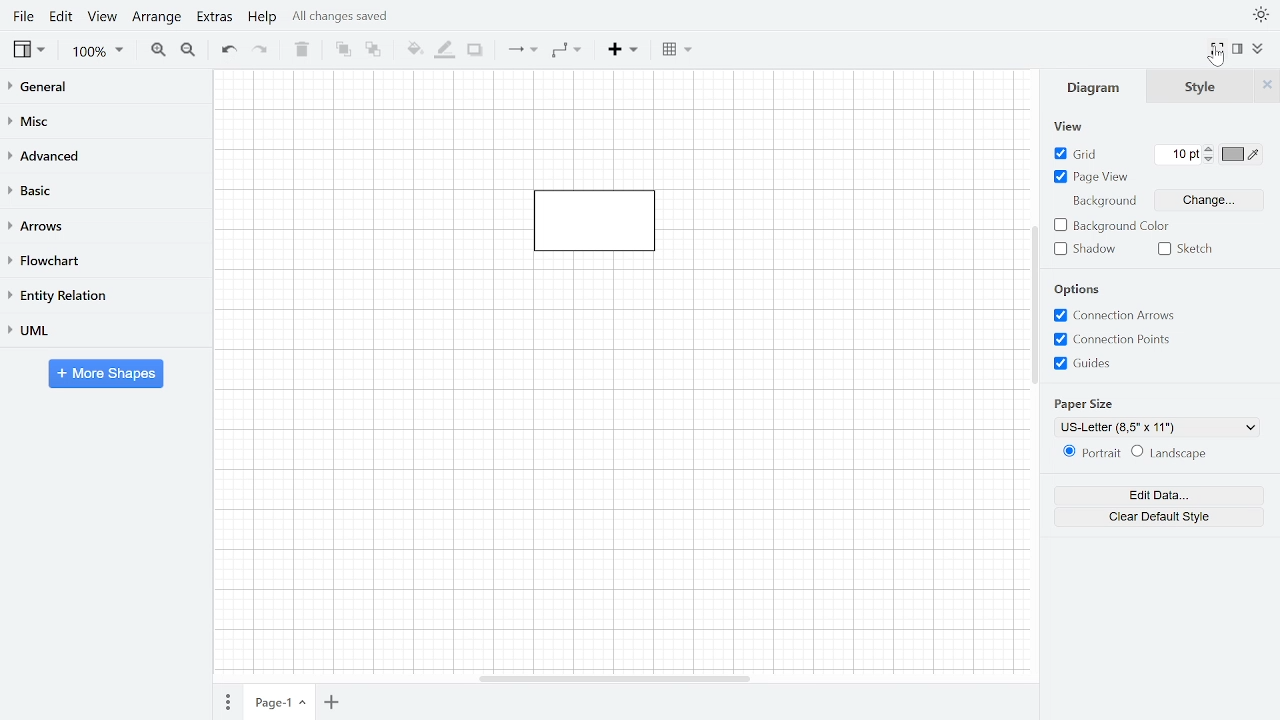  I want to click on Zoom out, so click(189, 50).